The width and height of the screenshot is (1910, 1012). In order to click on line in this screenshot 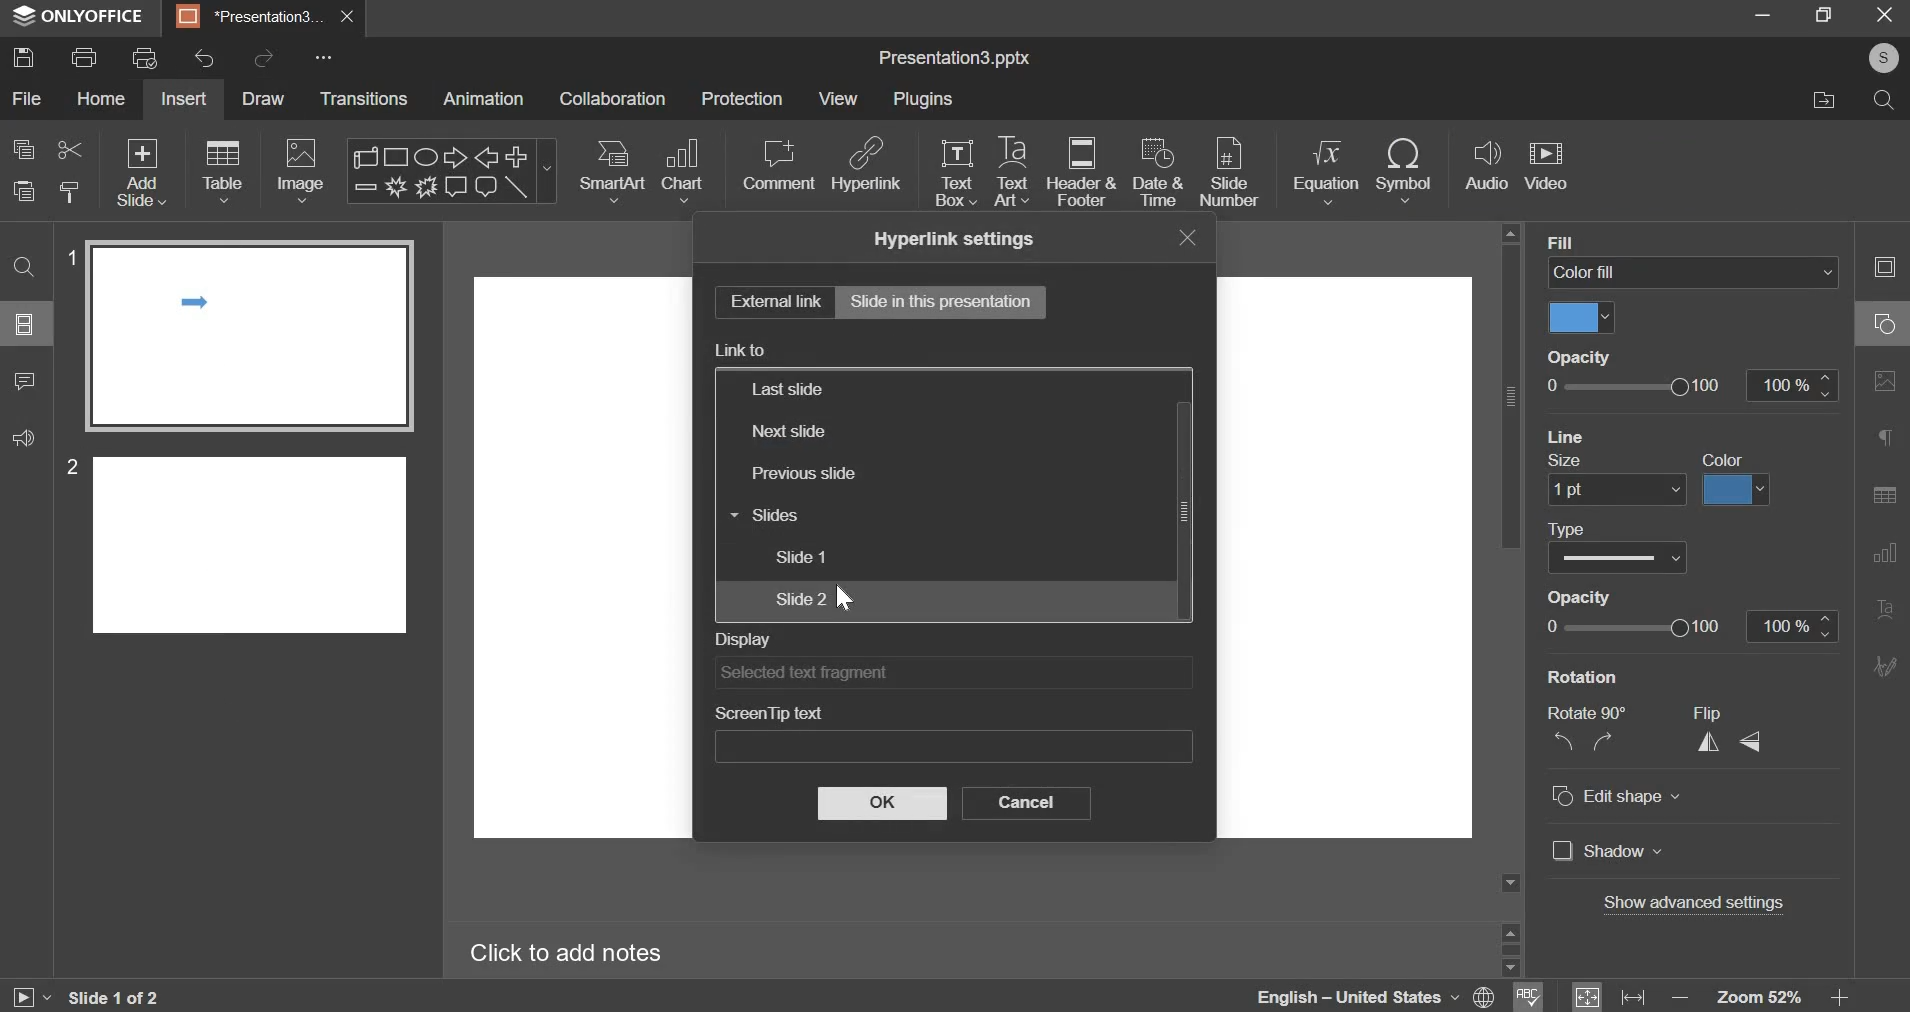, I will do `click(1566, 435)`.